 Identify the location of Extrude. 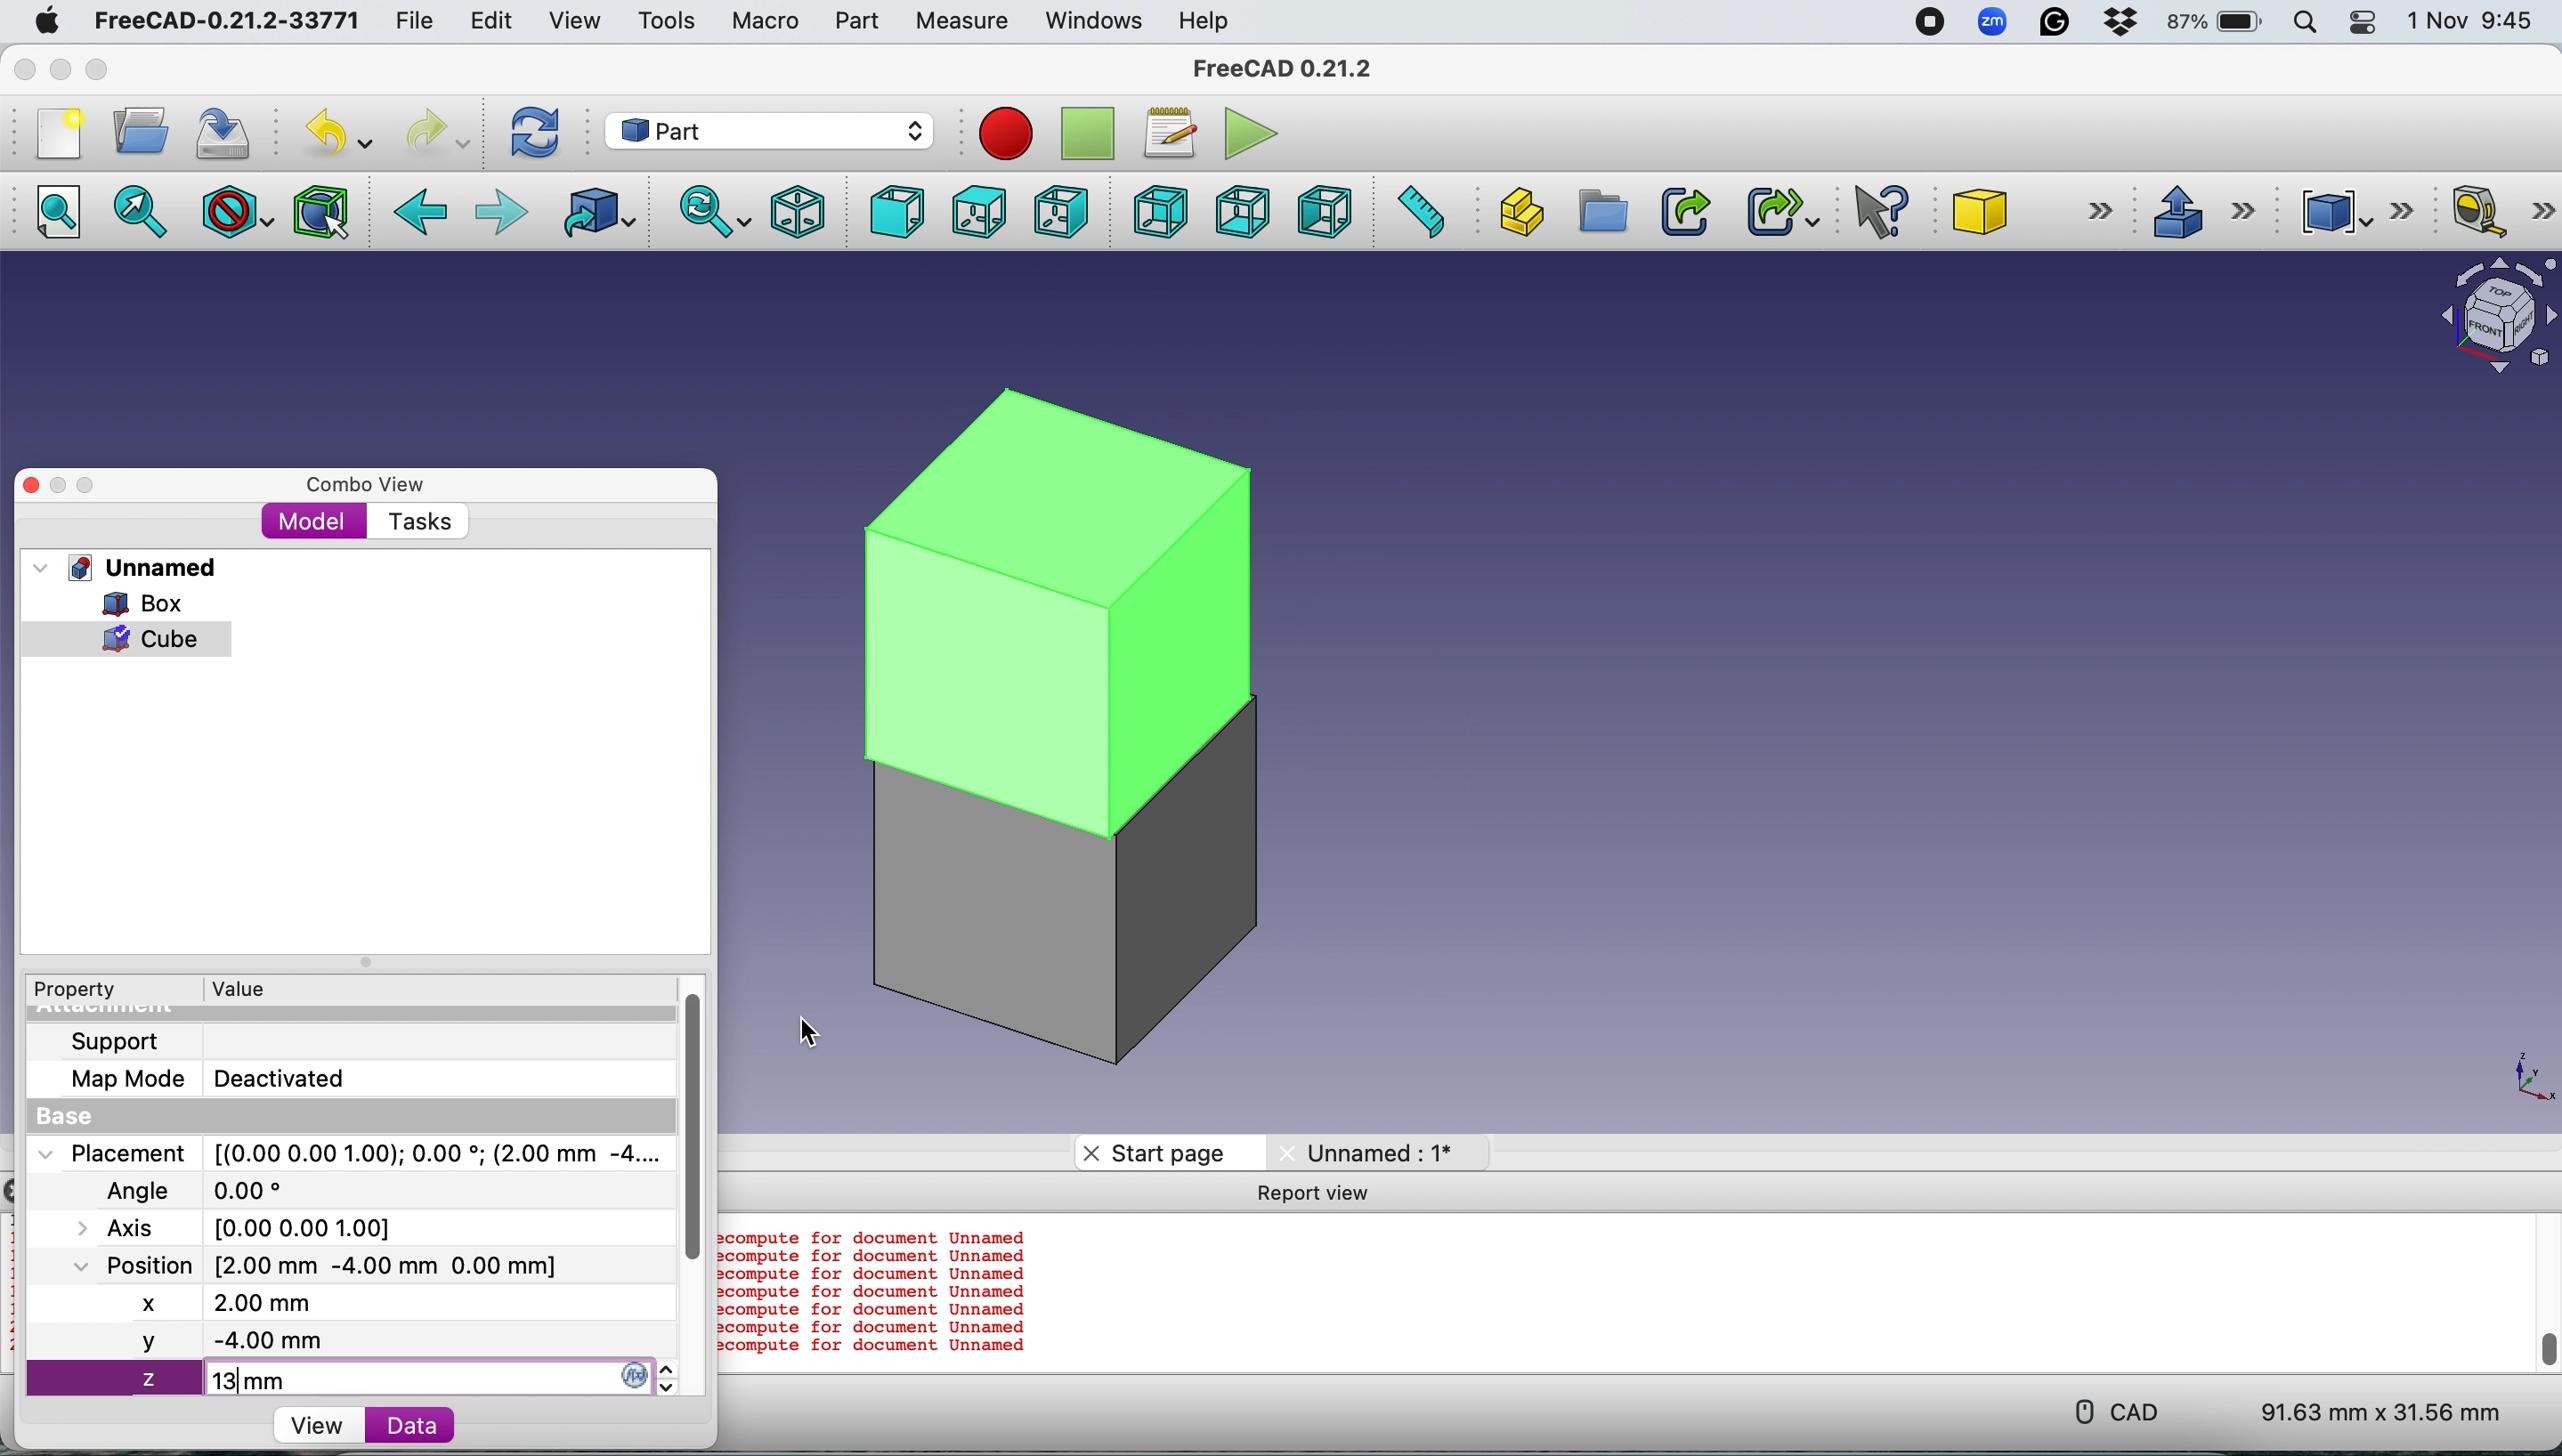
(2202, 209).